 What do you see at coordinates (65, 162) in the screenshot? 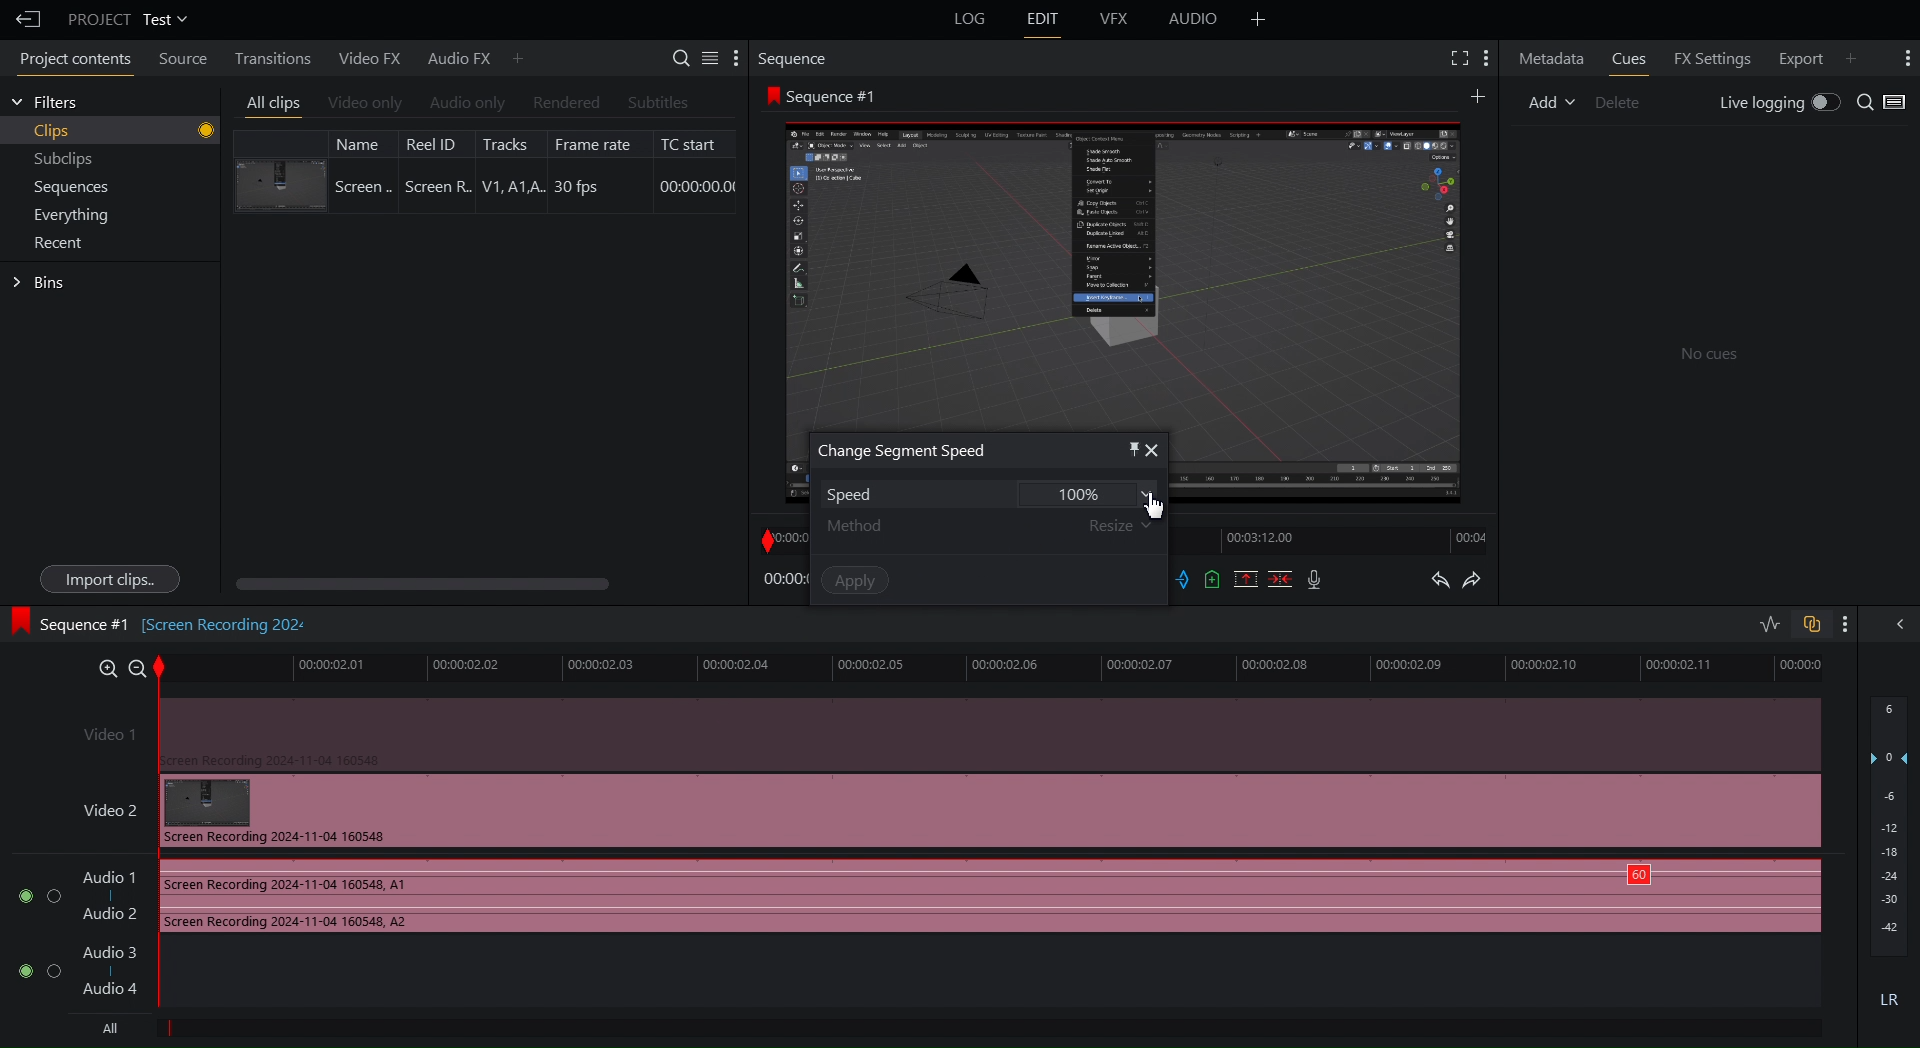
I see `Subclips` at bounding box center [65, 162].